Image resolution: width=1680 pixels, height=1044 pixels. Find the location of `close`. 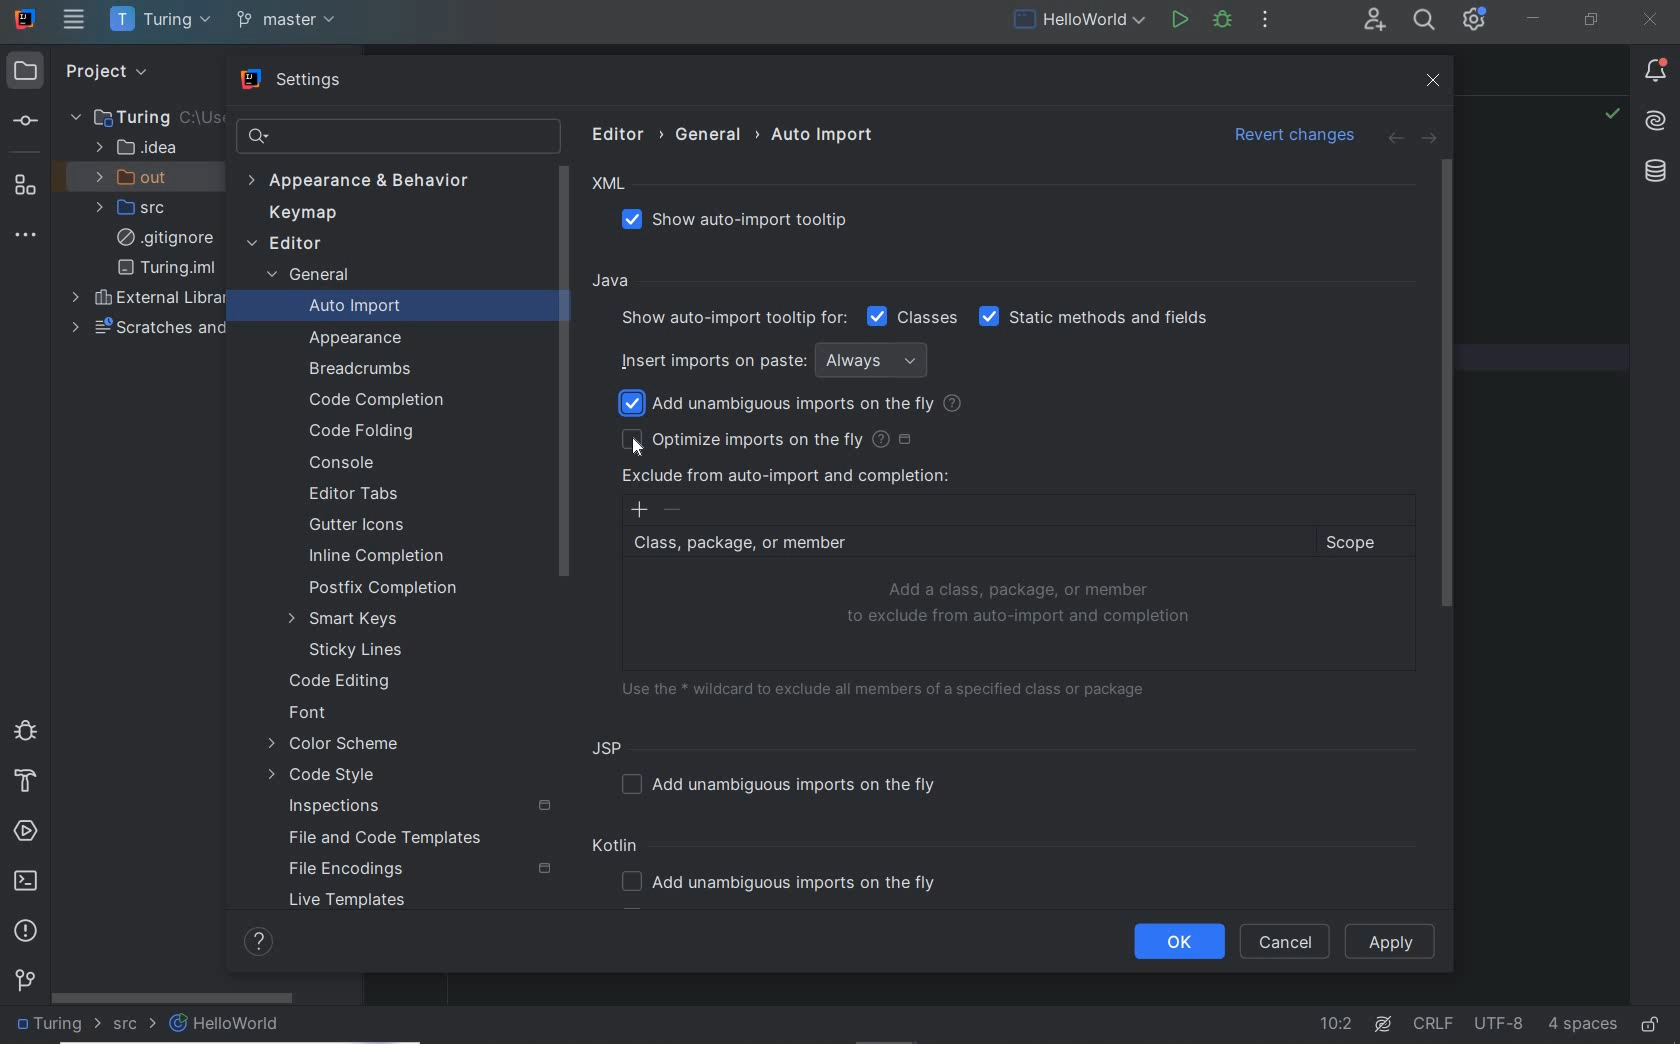

close is located at coordinates (1436, 81).